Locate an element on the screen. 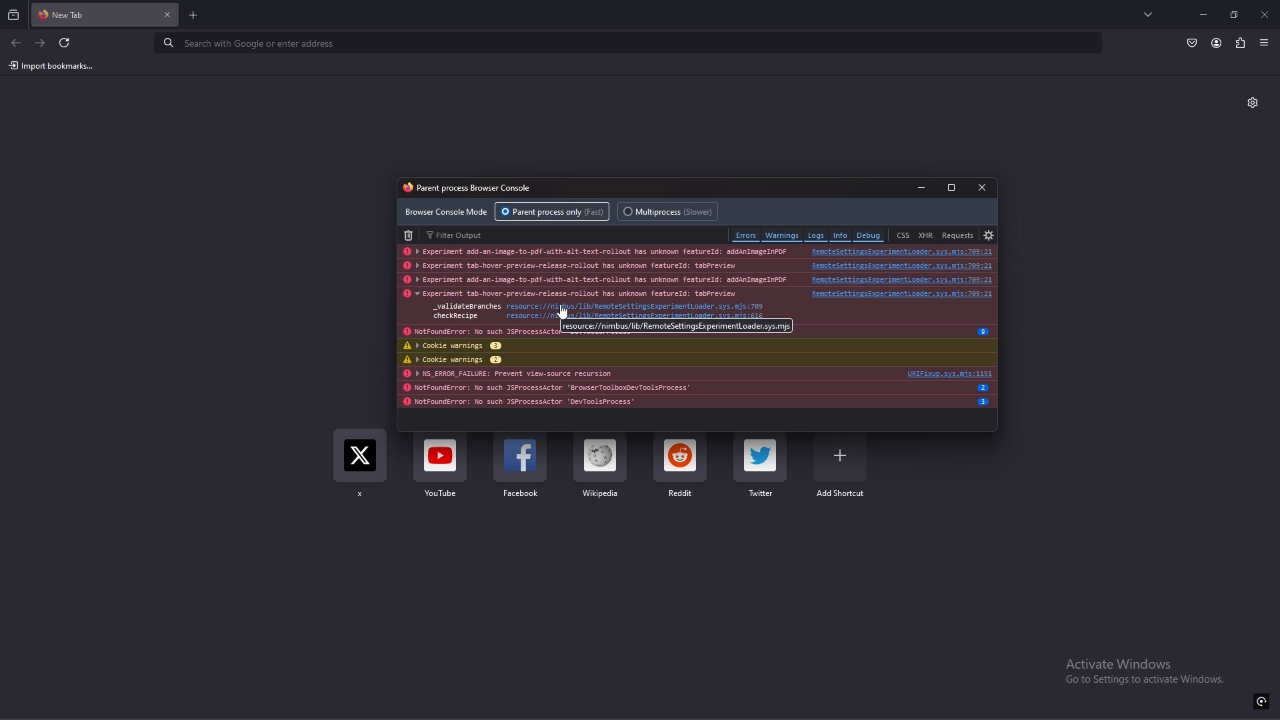  log is located at coordinates (583, 293).